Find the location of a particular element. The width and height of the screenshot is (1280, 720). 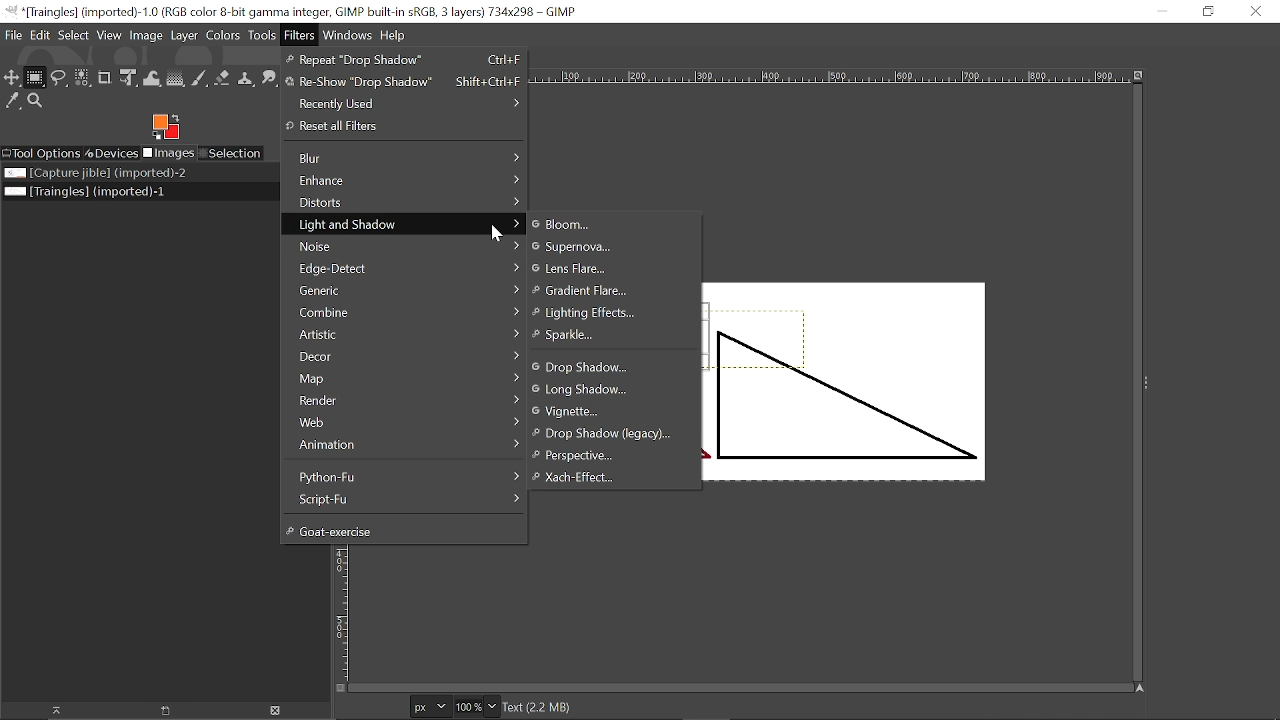

Edge-Detect is located at coordinates (405, 269).